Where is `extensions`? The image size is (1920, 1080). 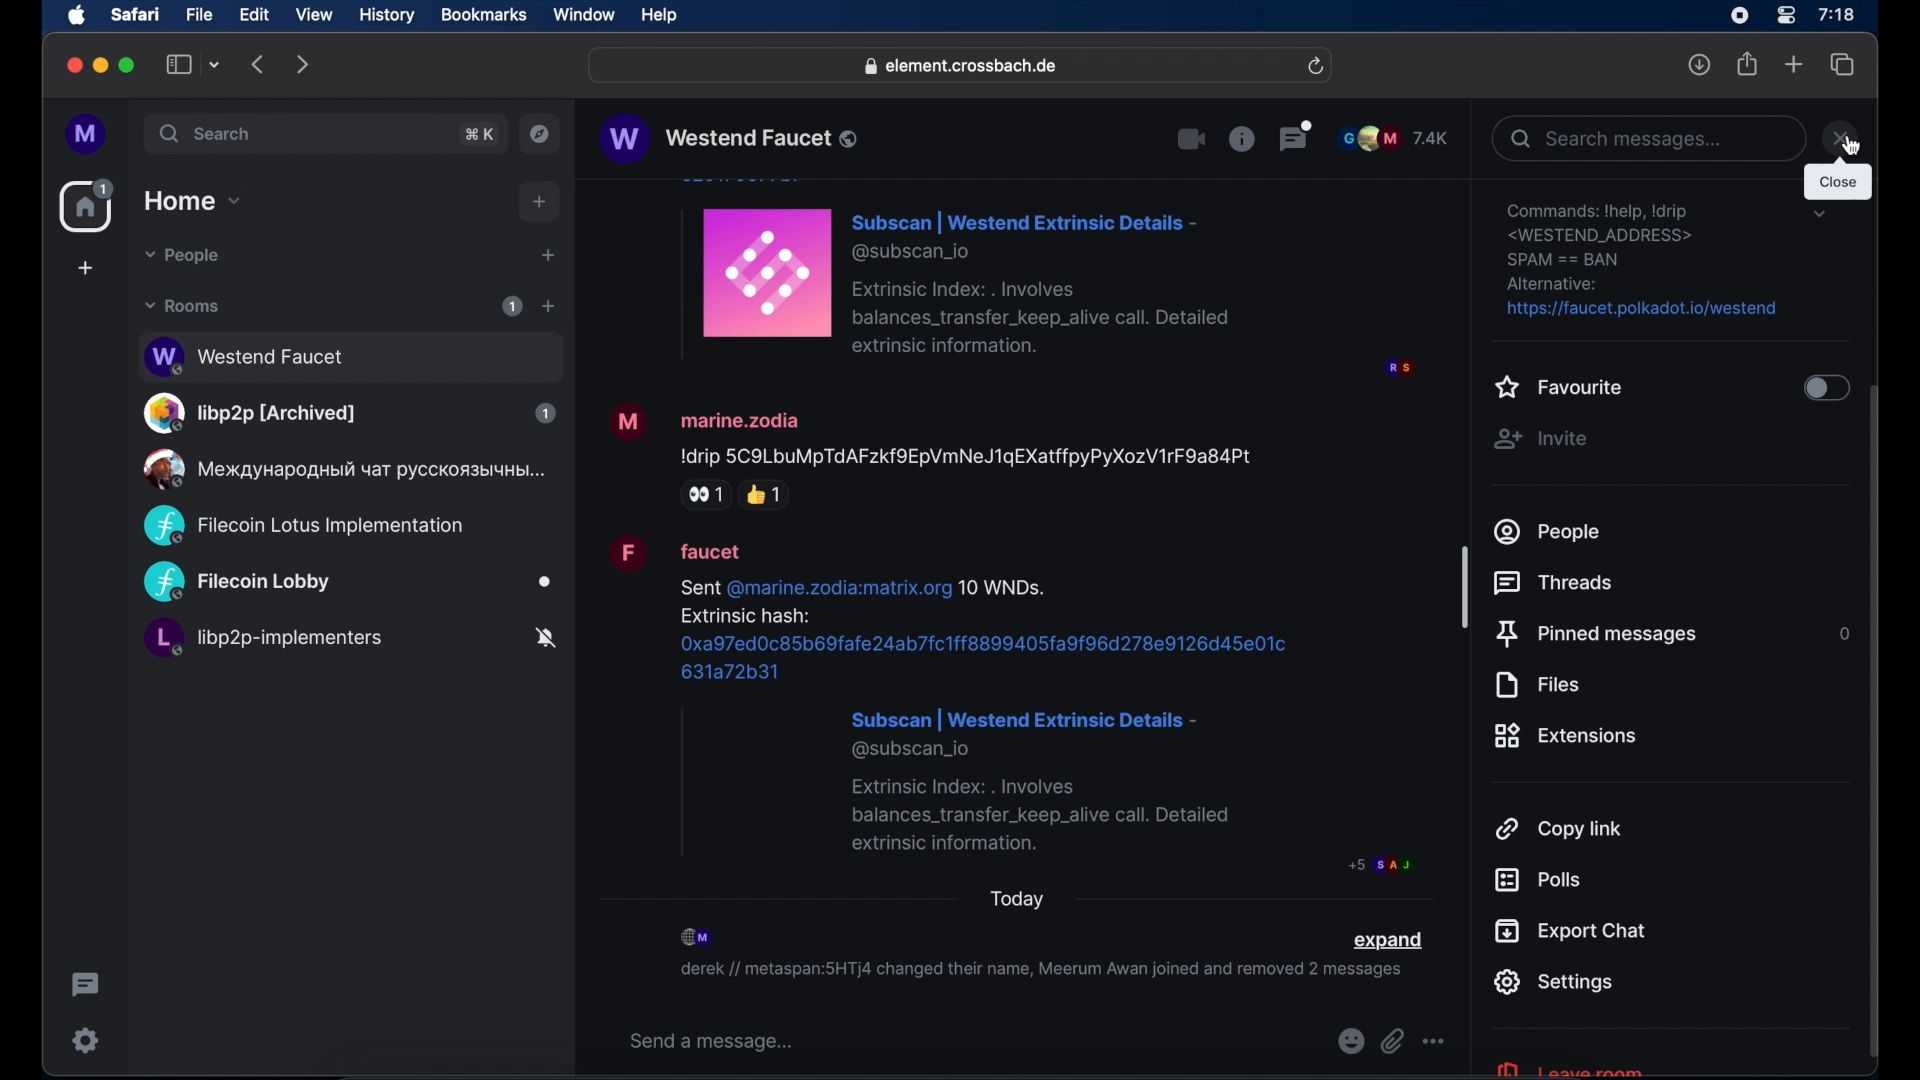 extensions is located at coordinates (1566, 736).